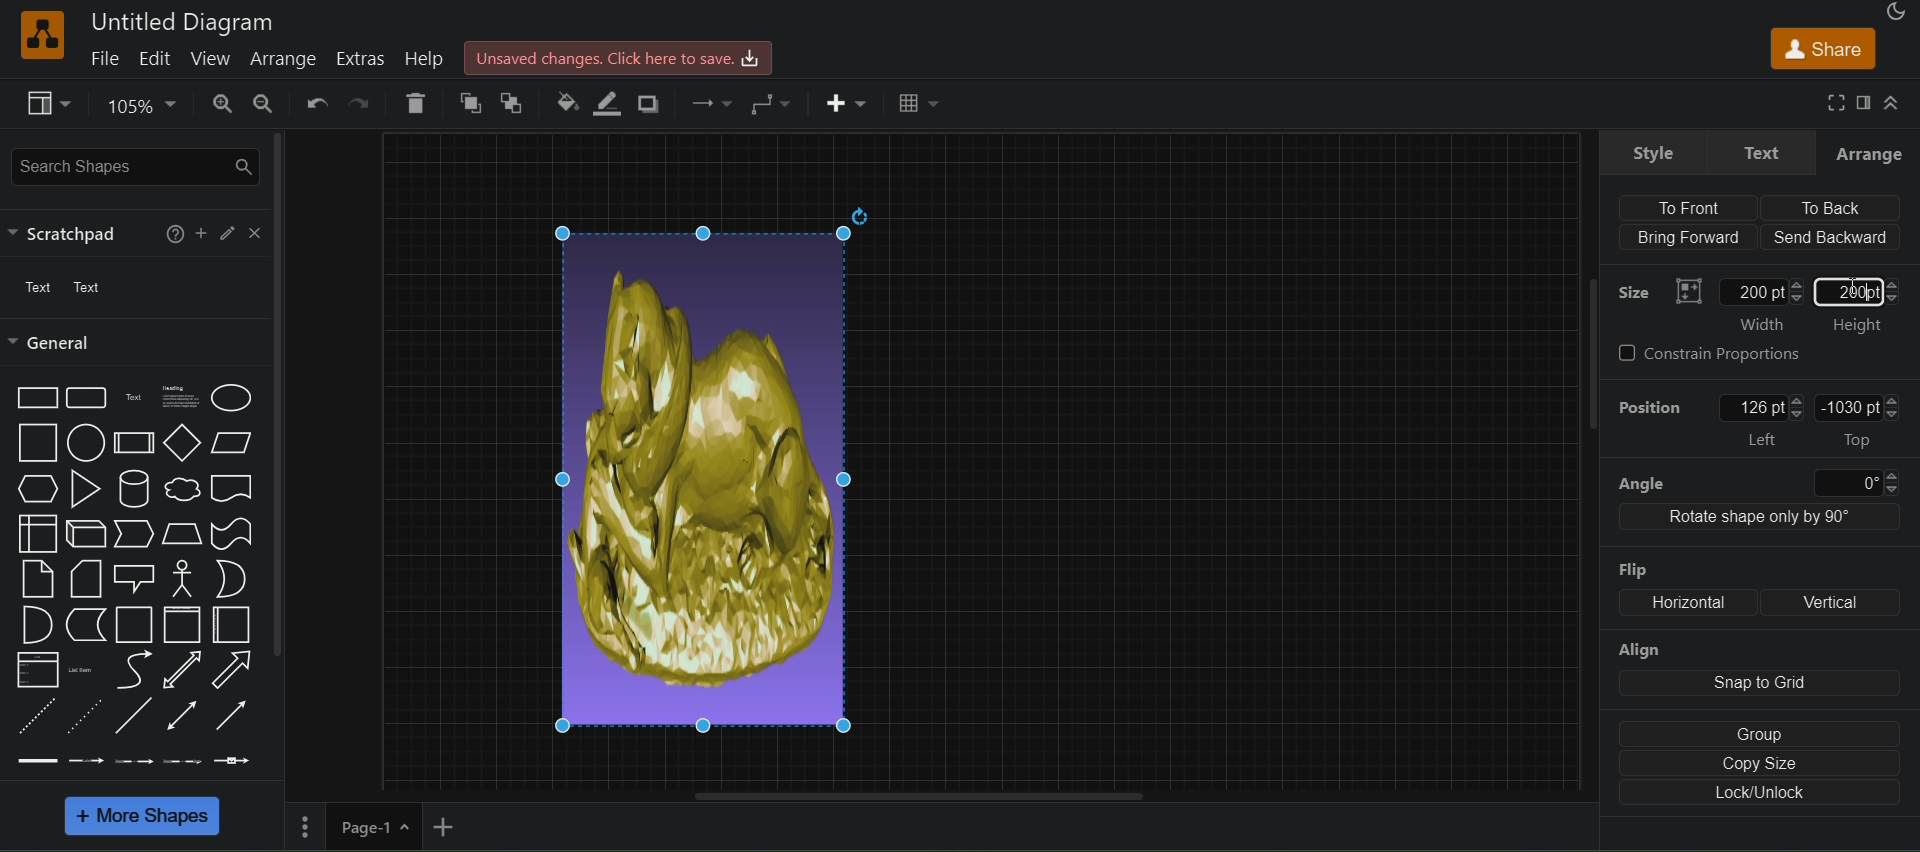 This screenshot has height=852, width=1920. What do you see at coordinates (566, 104) in the screenshot?
I see `fill color` at bounding box center [566, 104].